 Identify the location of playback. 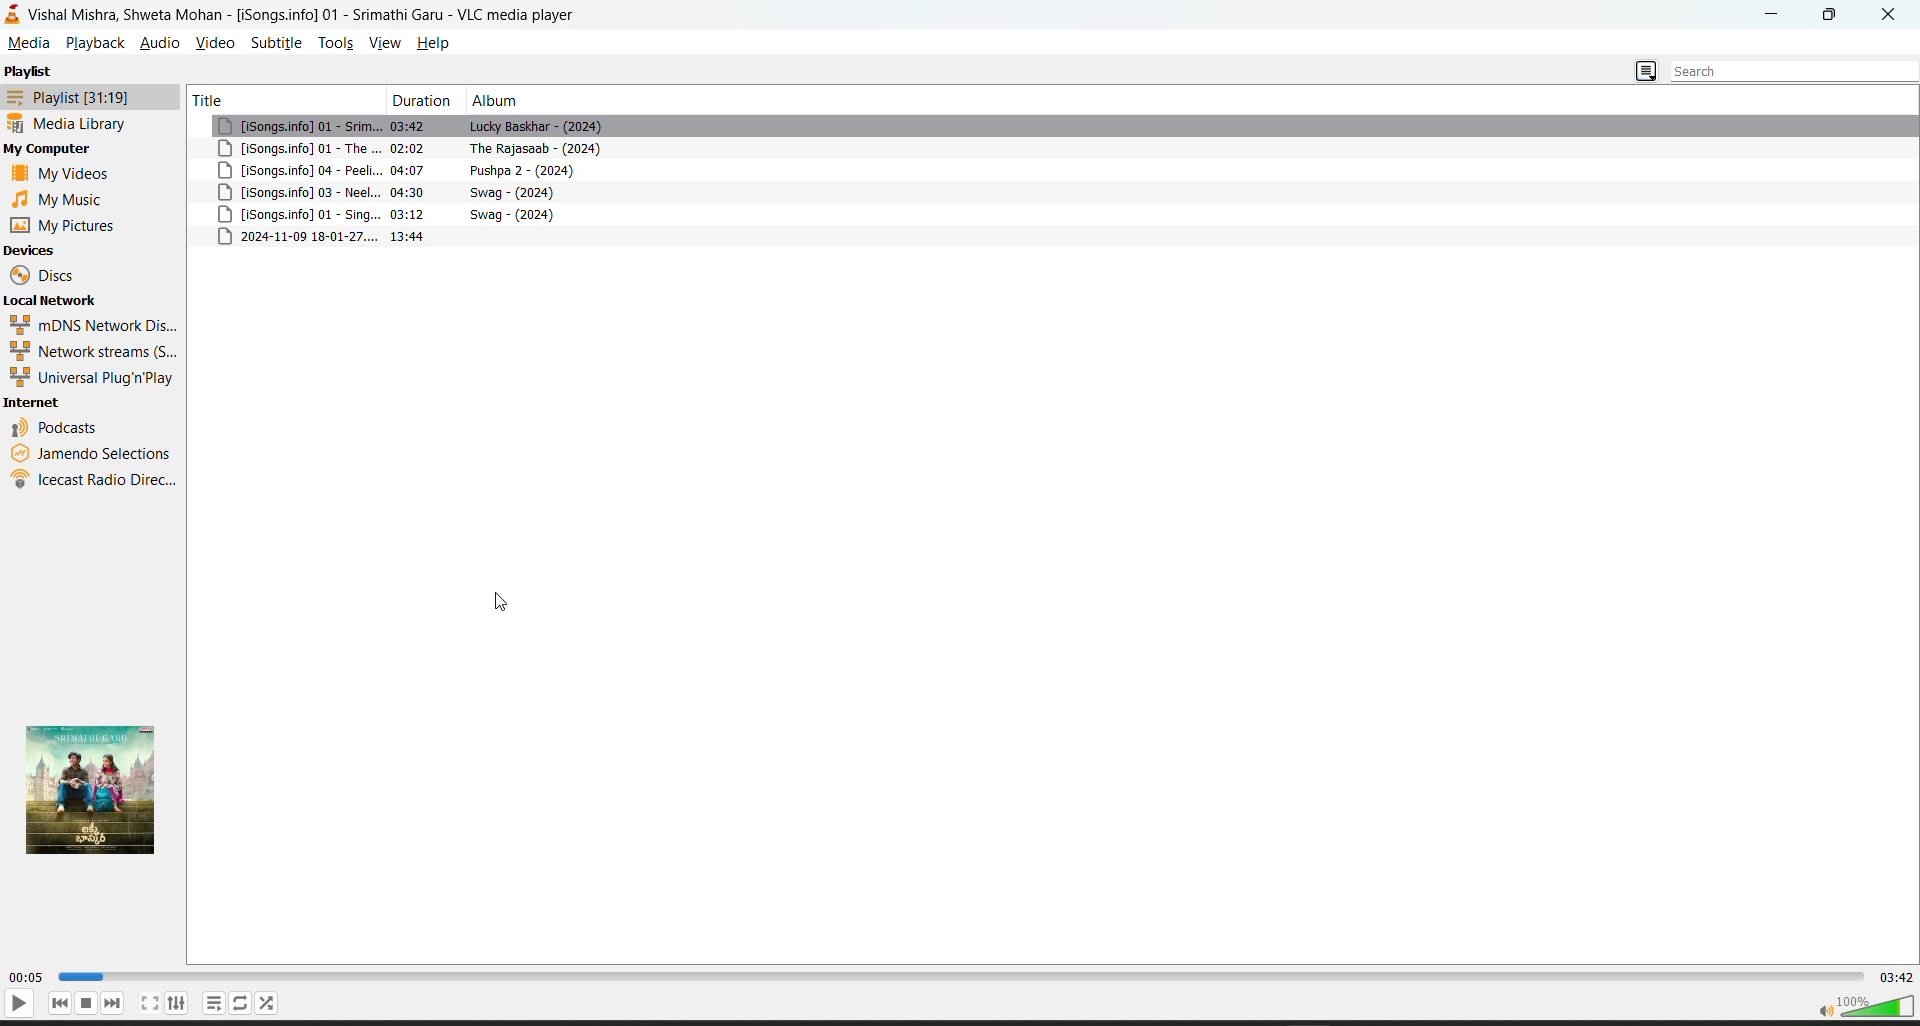
(94, 43).